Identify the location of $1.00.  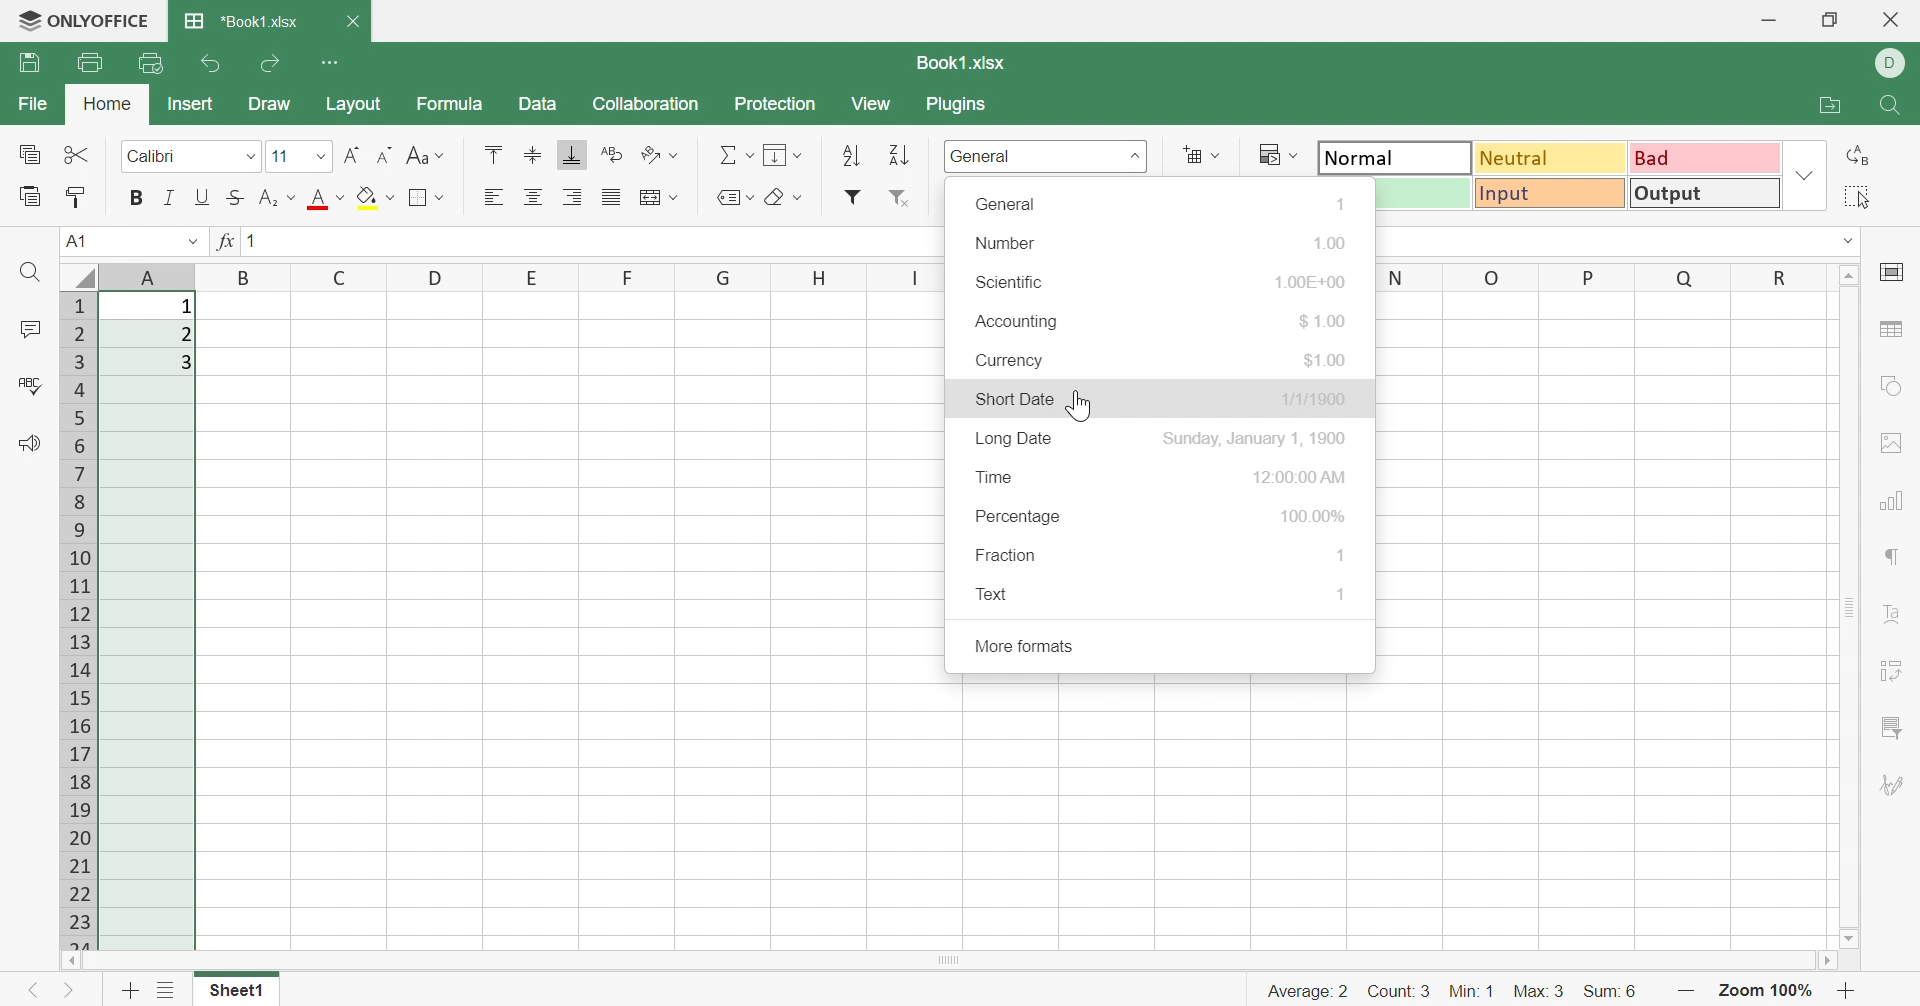
(1327, 361).